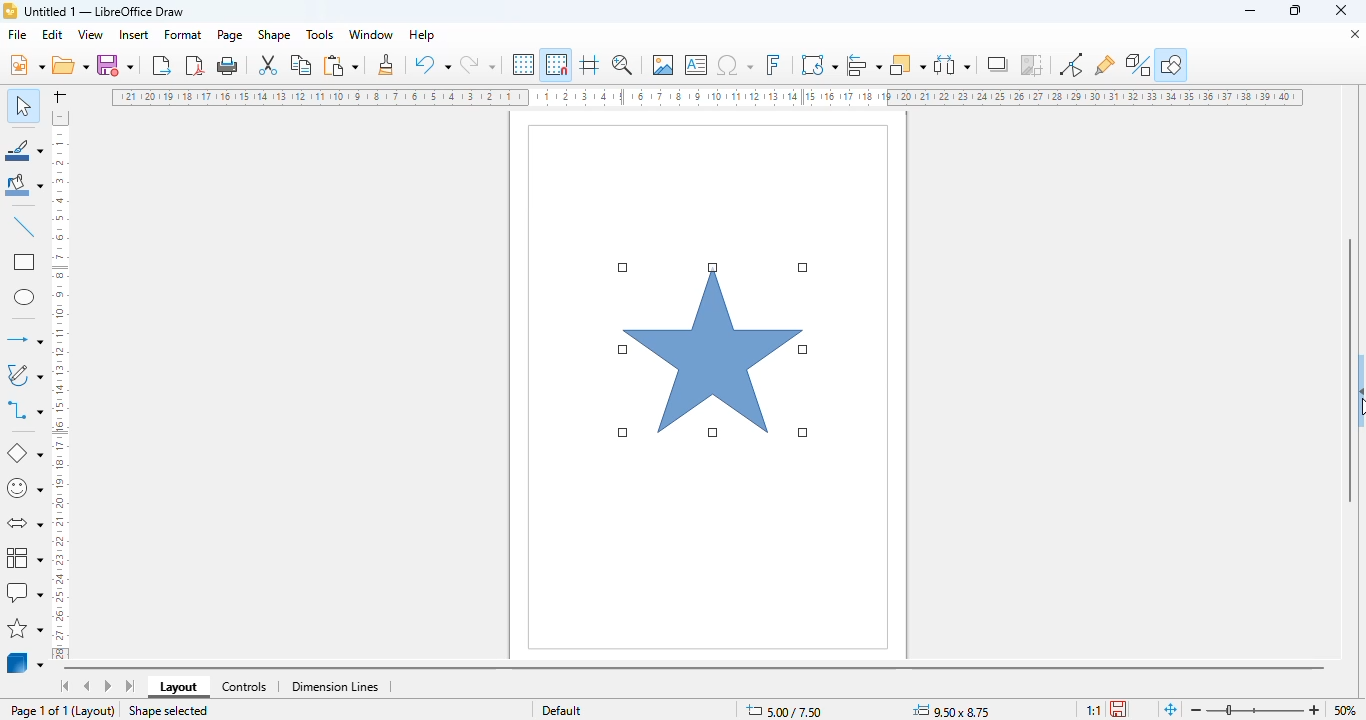  What do you see at coordinates (61, 384) in the screenshot?
I see `ruler` at bounding box center [61, 384].